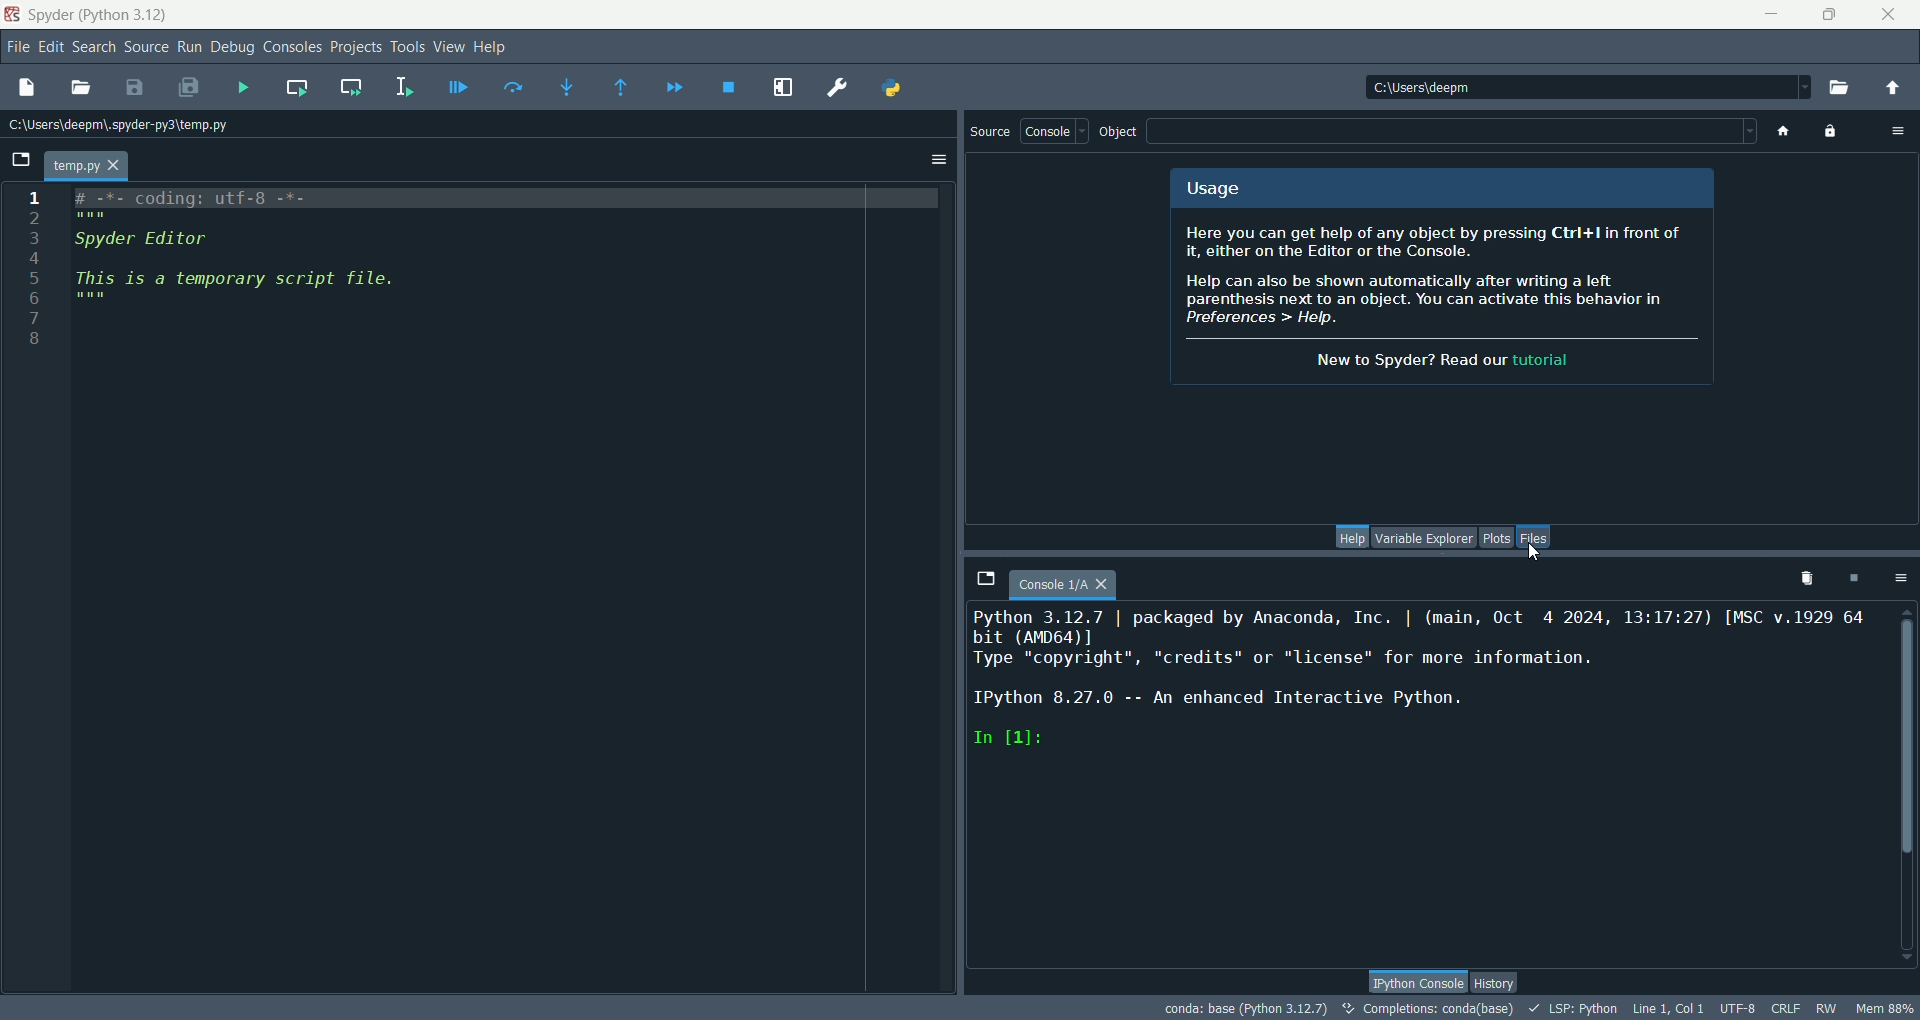  What do you see at coordinates (297, 88) in the screenshot?
I see `run current cell` at bounding box center [297, 88].